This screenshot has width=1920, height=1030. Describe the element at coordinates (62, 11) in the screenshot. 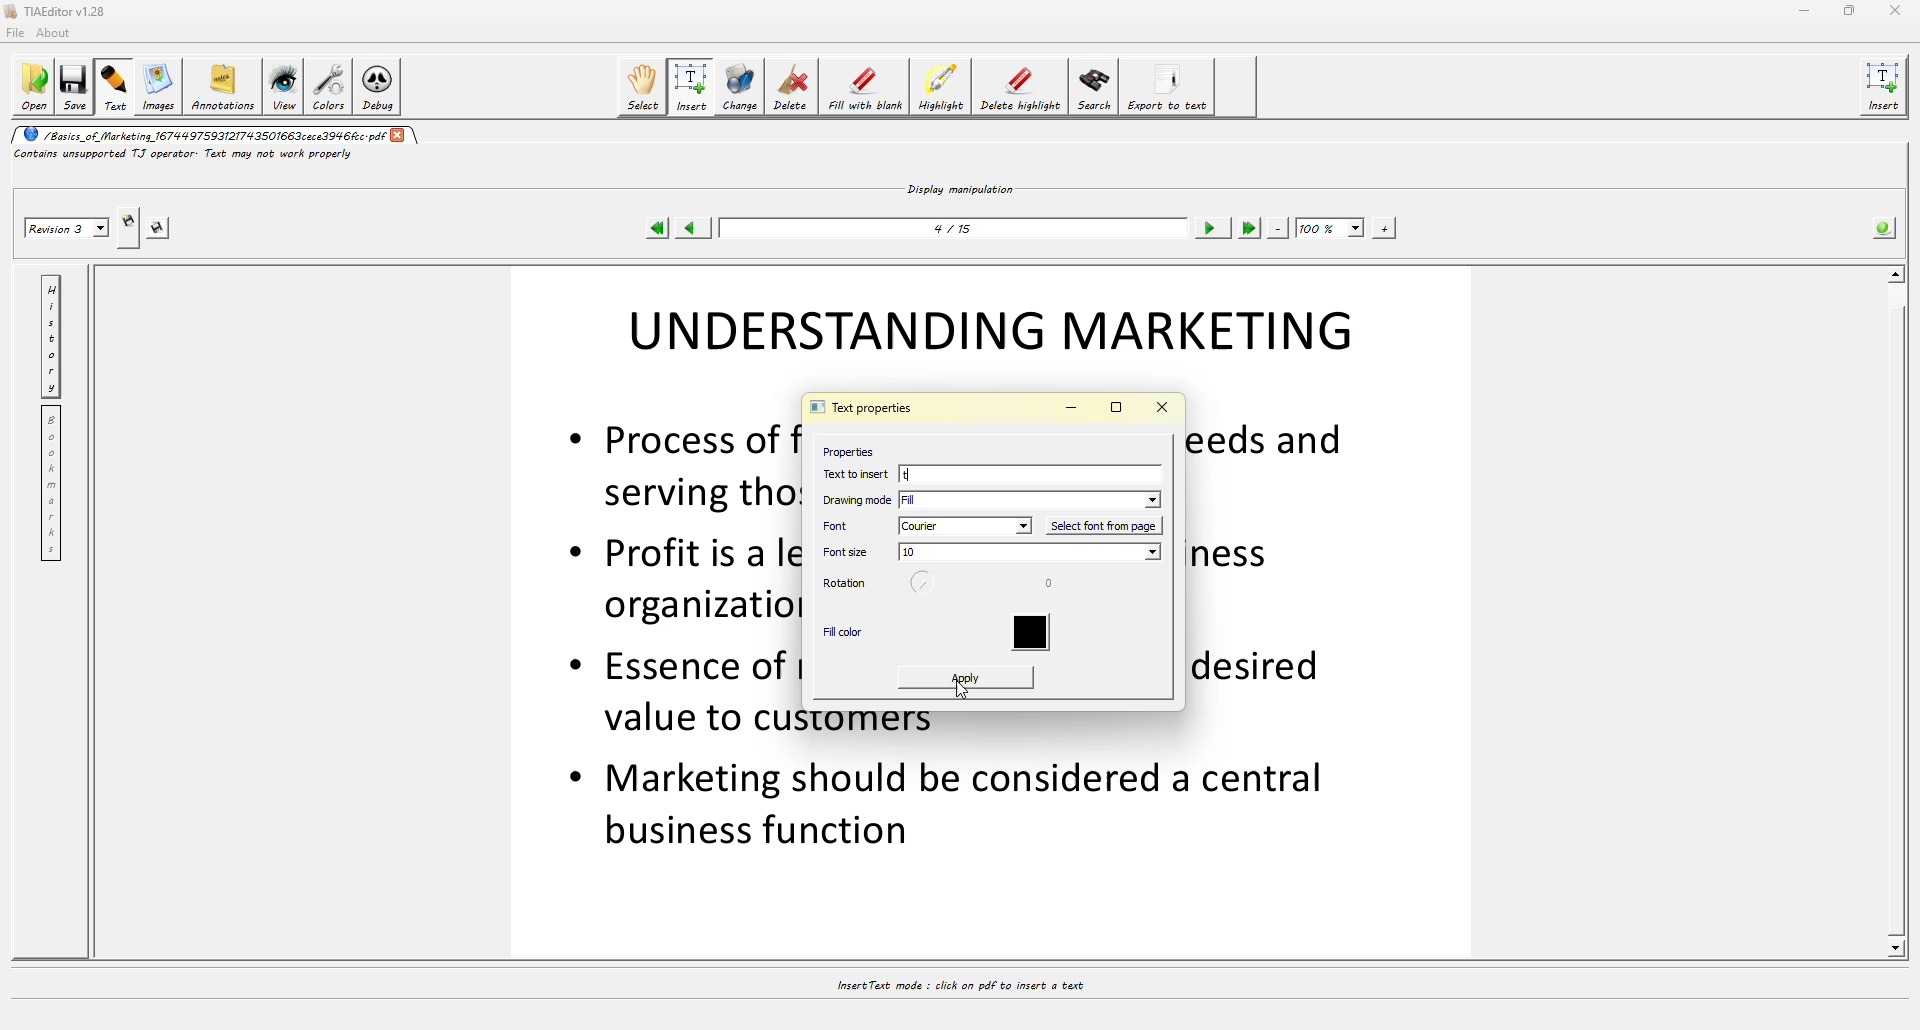

I see `TIAEditor v1.28` at that location.